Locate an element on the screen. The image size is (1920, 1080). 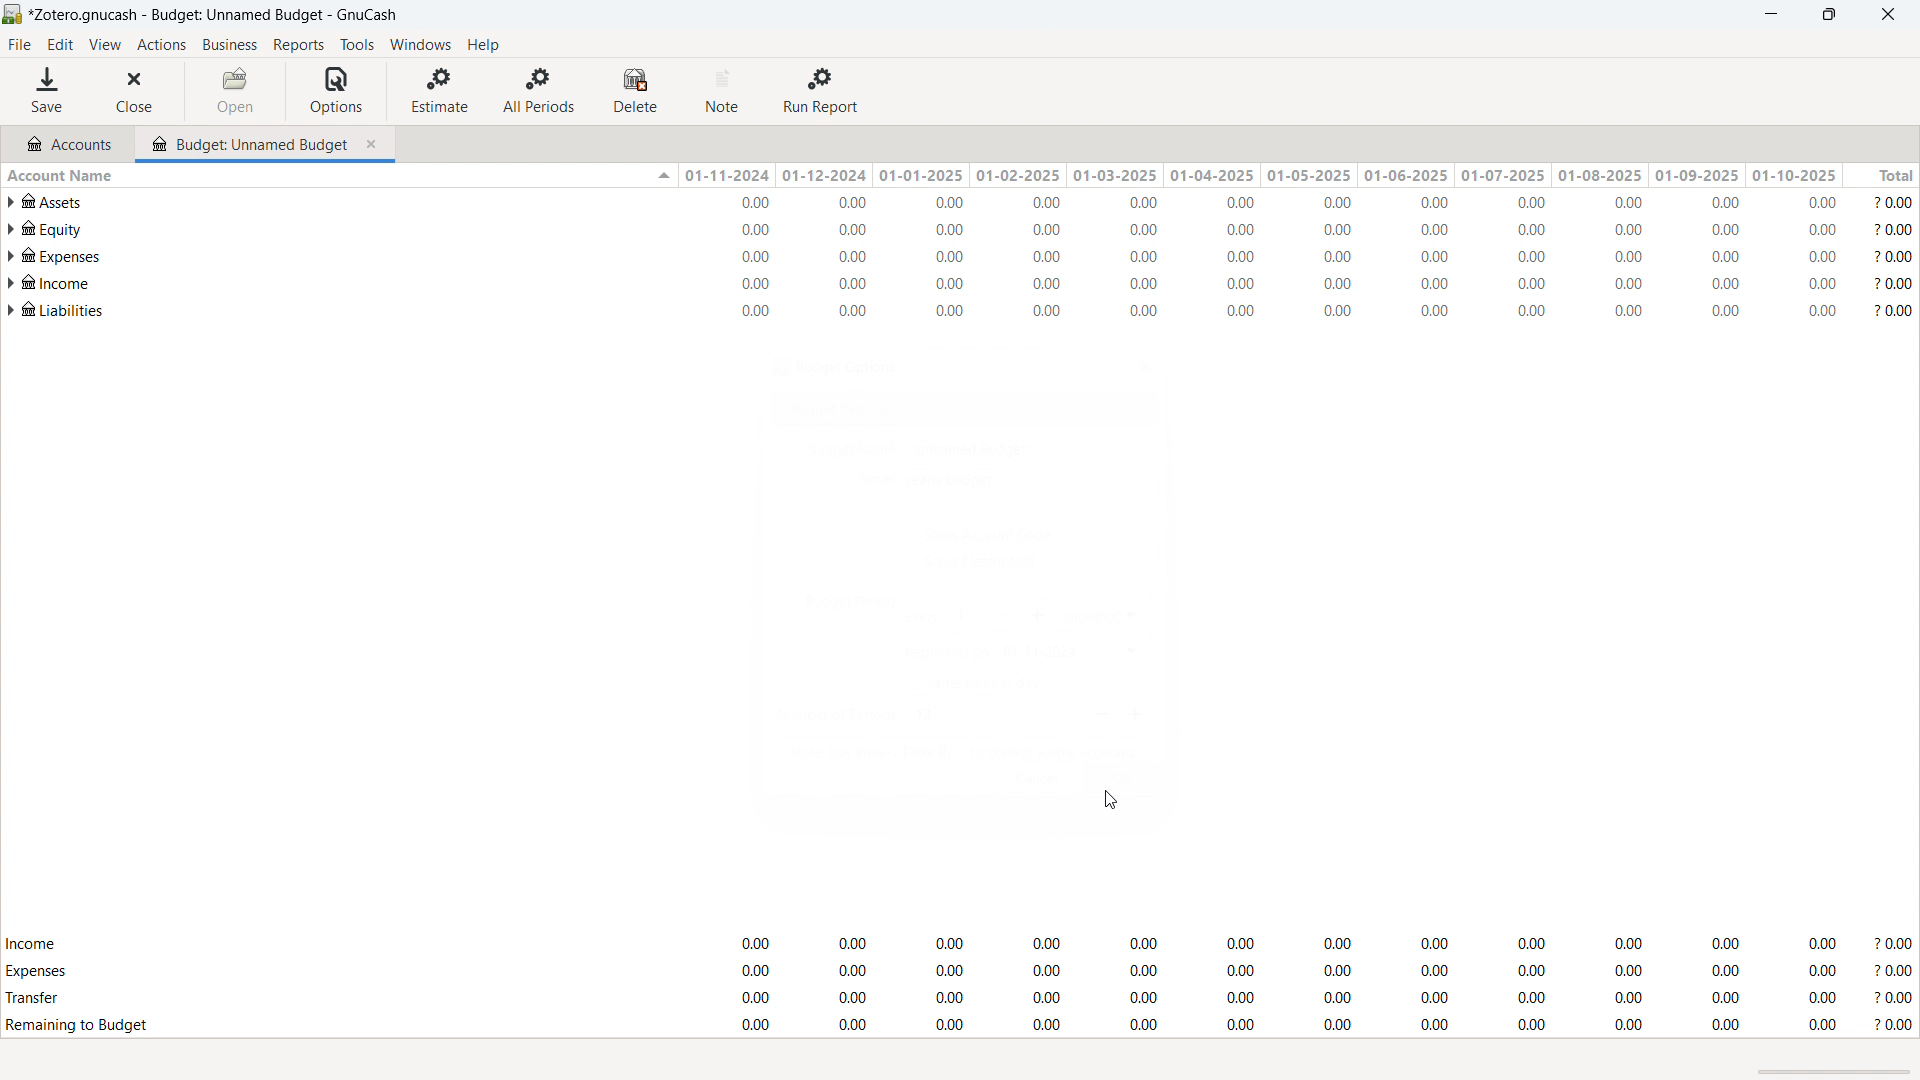
tools is located at coordinates (357, 44).